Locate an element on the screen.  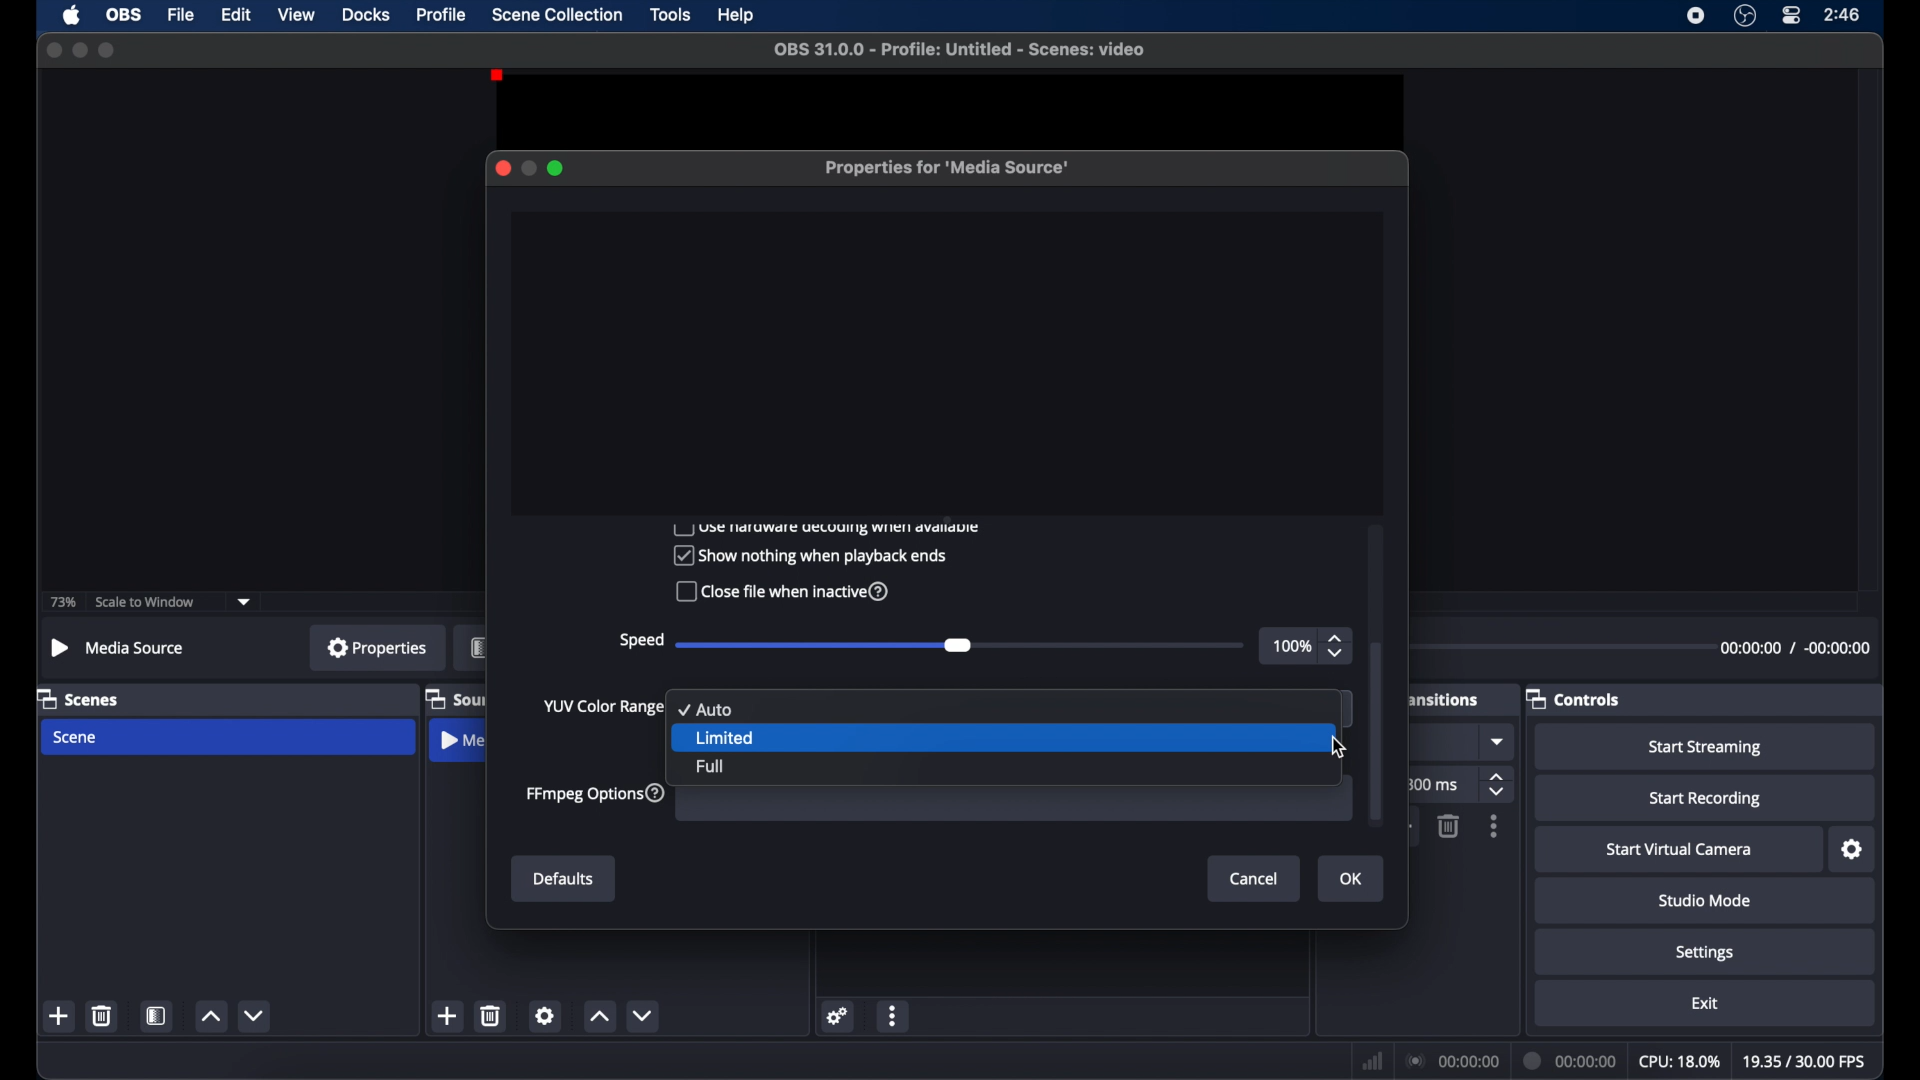
tools is located at coordinates (671, 14).